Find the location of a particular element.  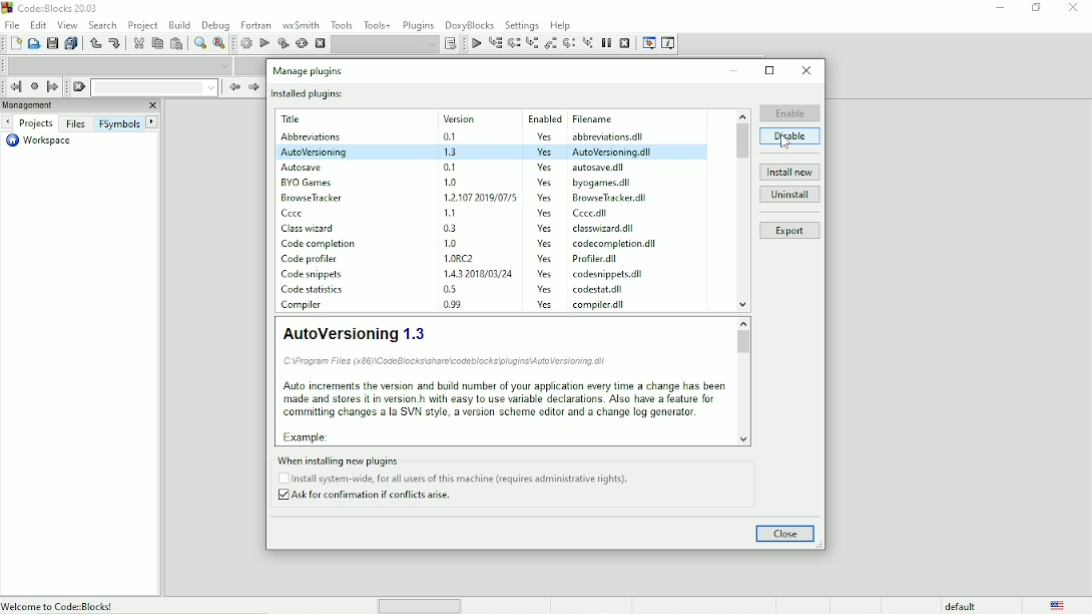

Welcome to Code::Blocks! is located at coordinates (59, 605).